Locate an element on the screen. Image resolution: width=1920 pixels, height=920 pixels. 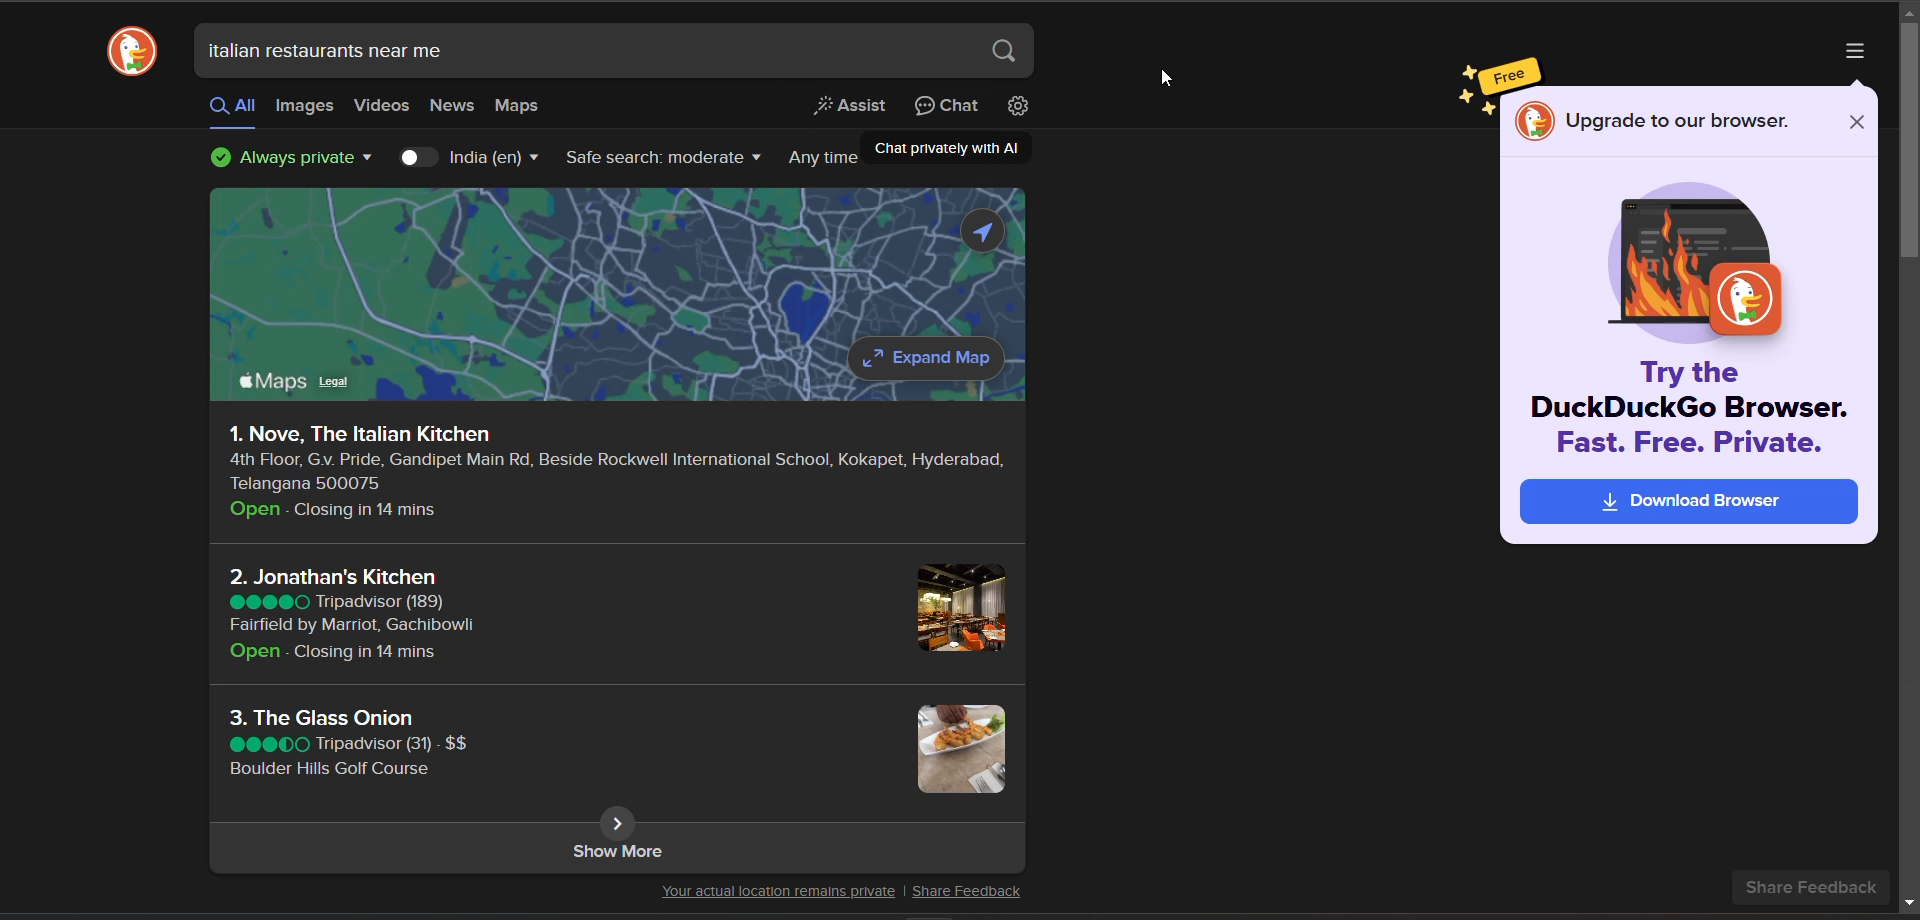
Upgrade to our browser. is located at coordinates (1679, 121).